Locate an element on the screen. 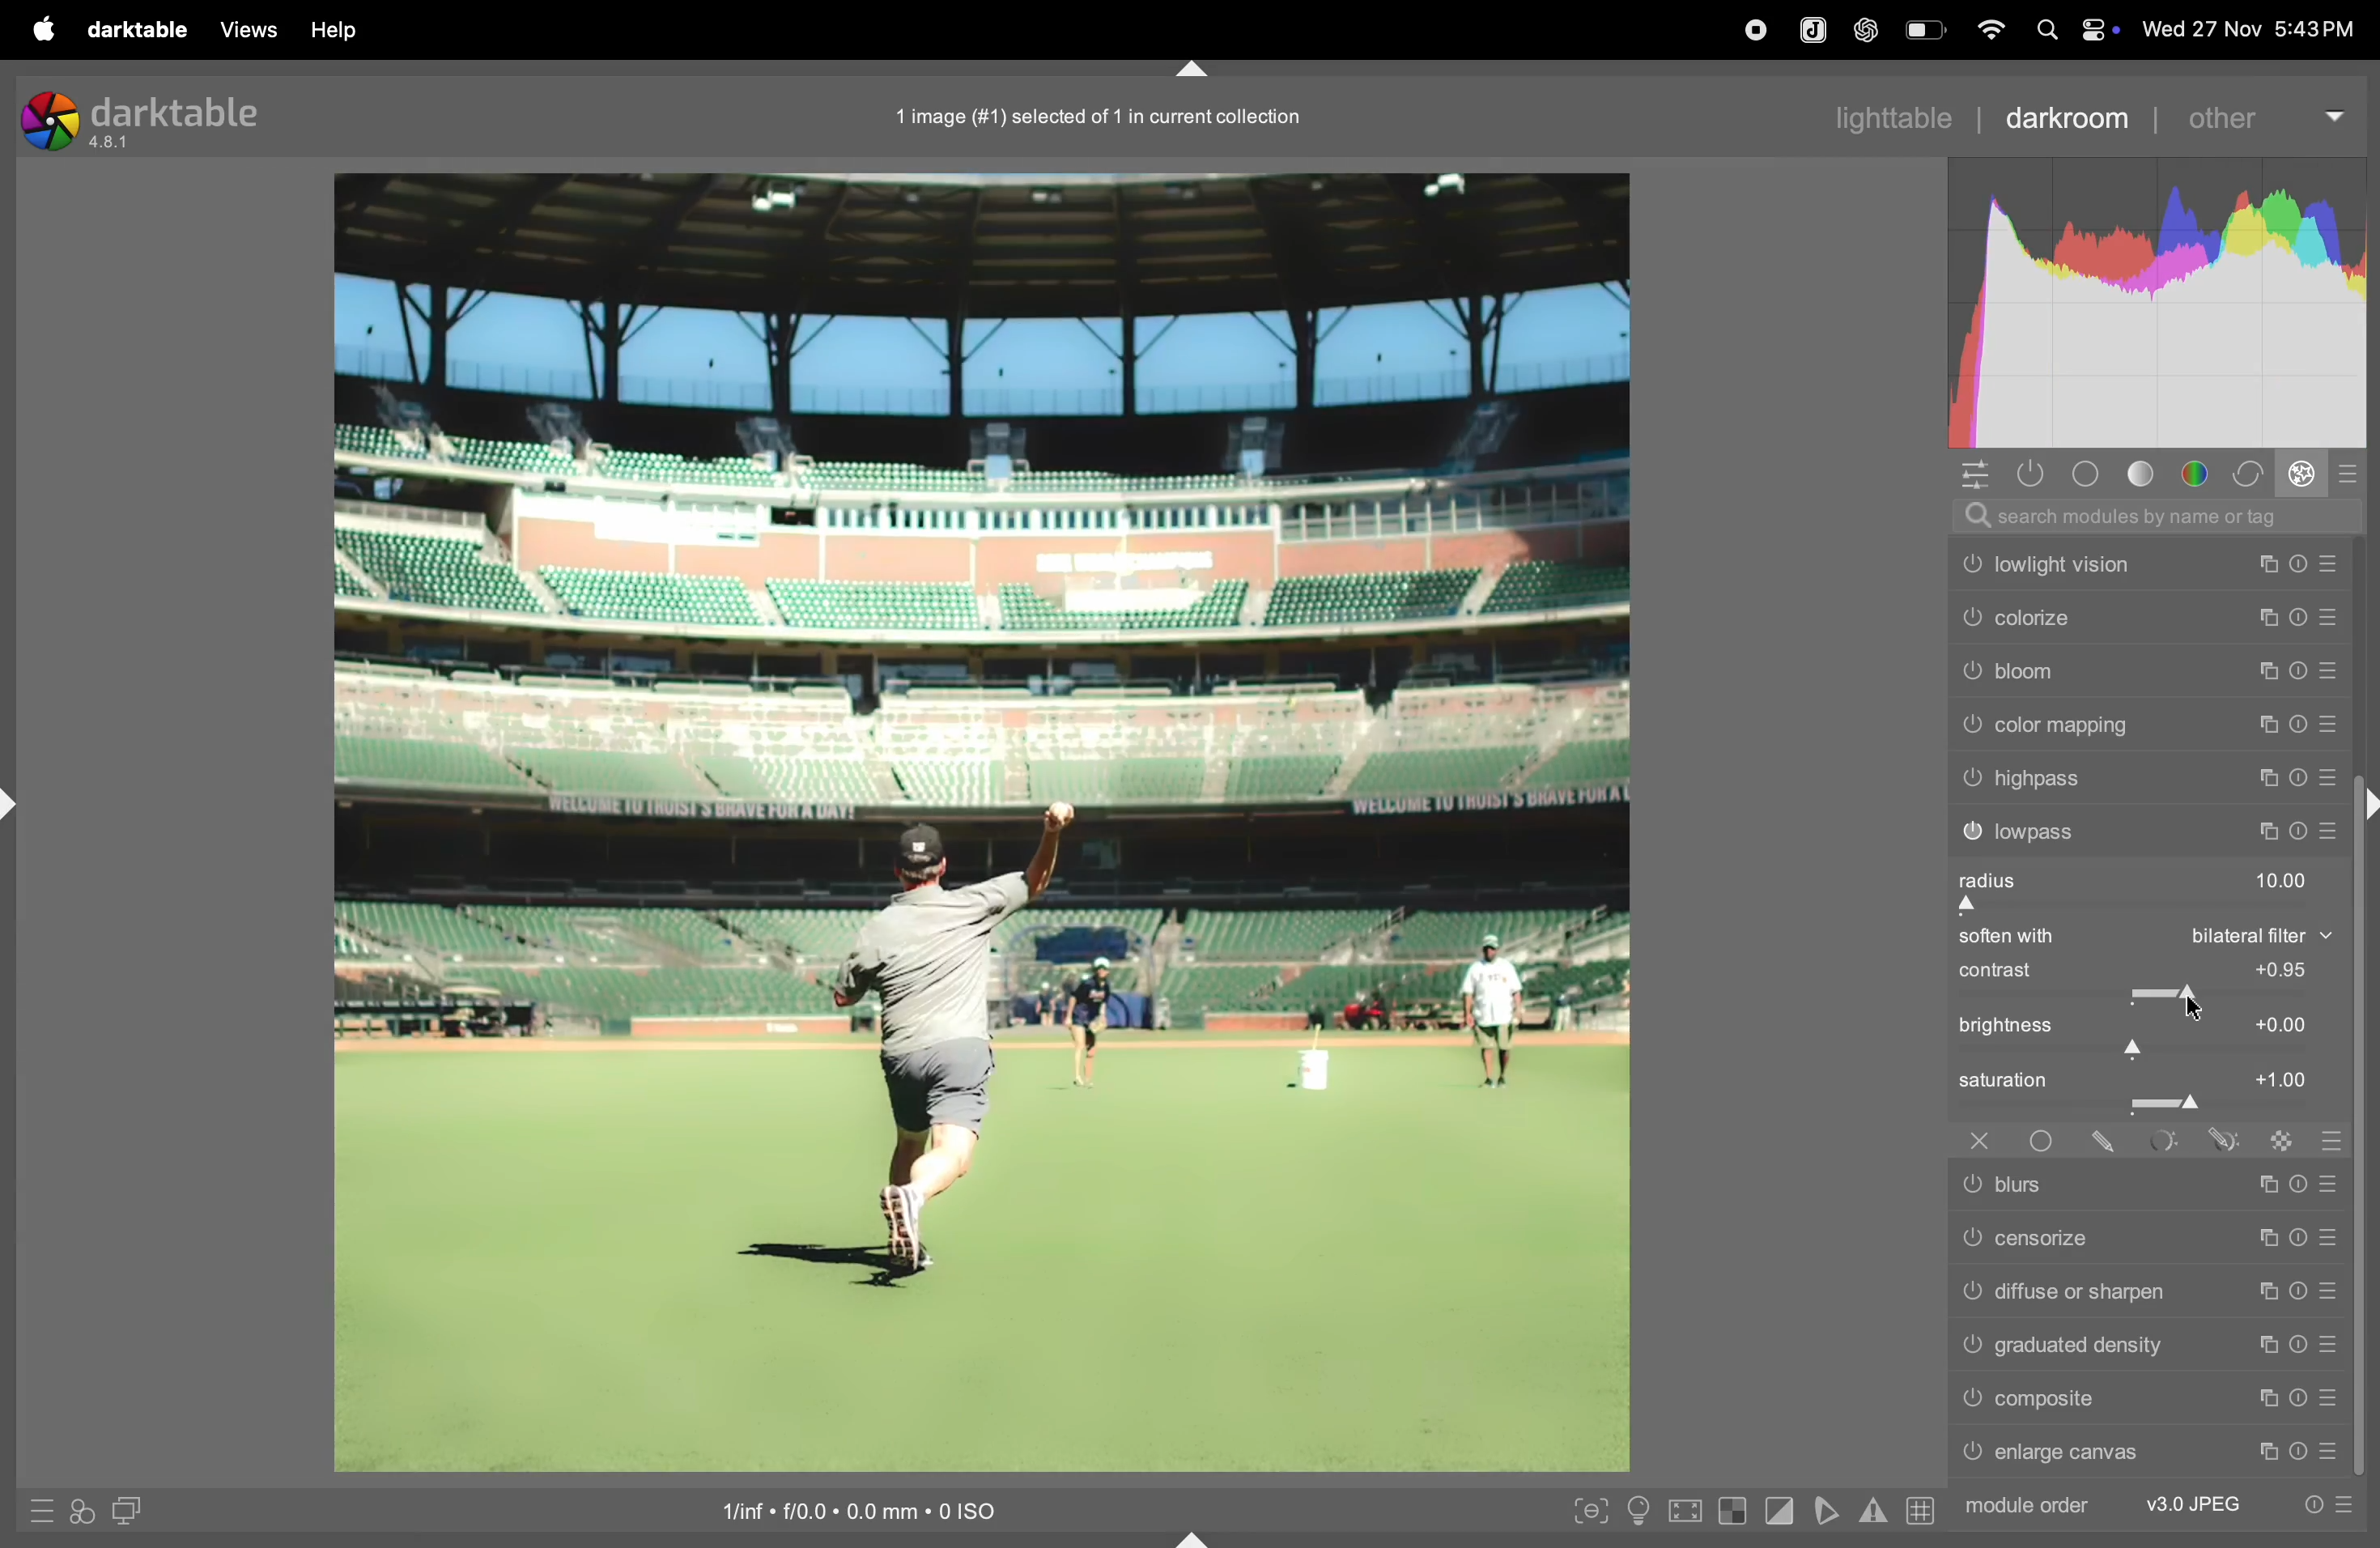 This screenshot has width=2380, height=1548. histogram is located at coordinates (2166, 305).